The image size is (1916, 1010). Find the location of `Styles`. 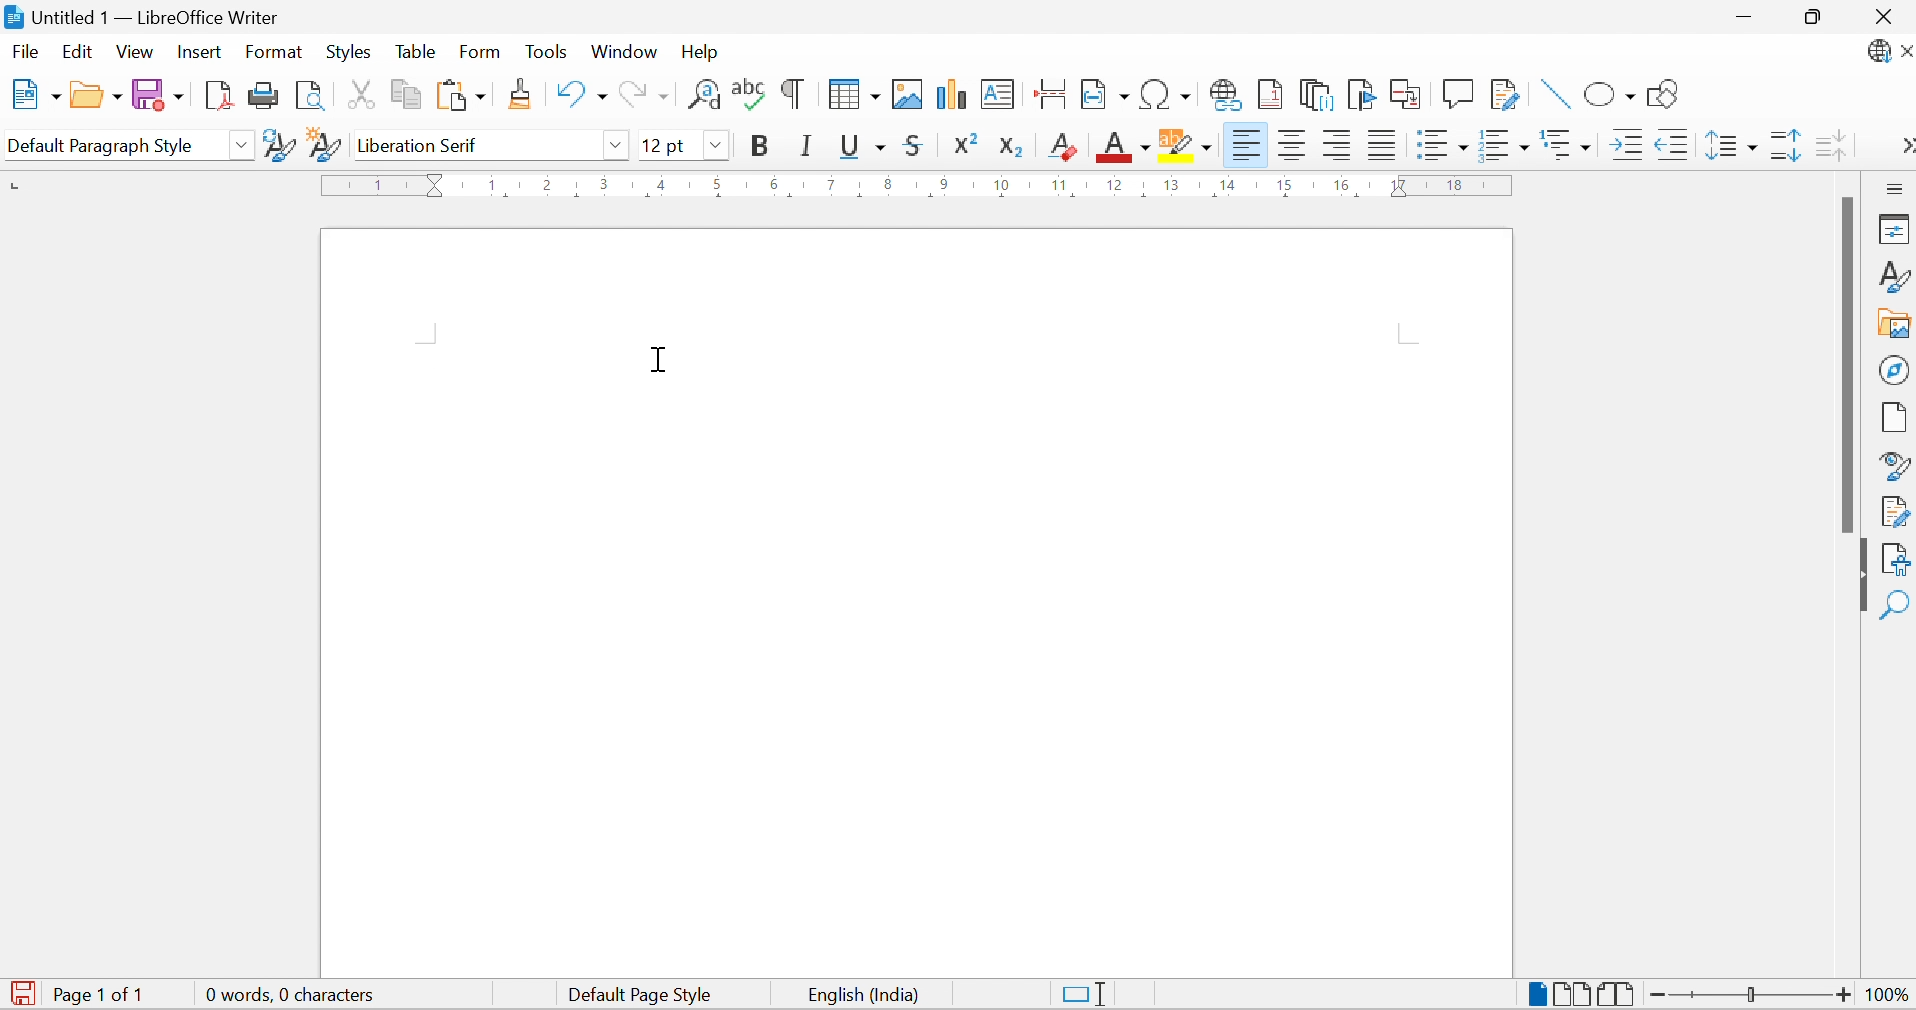

Styles is located at coordinates (347, 51).